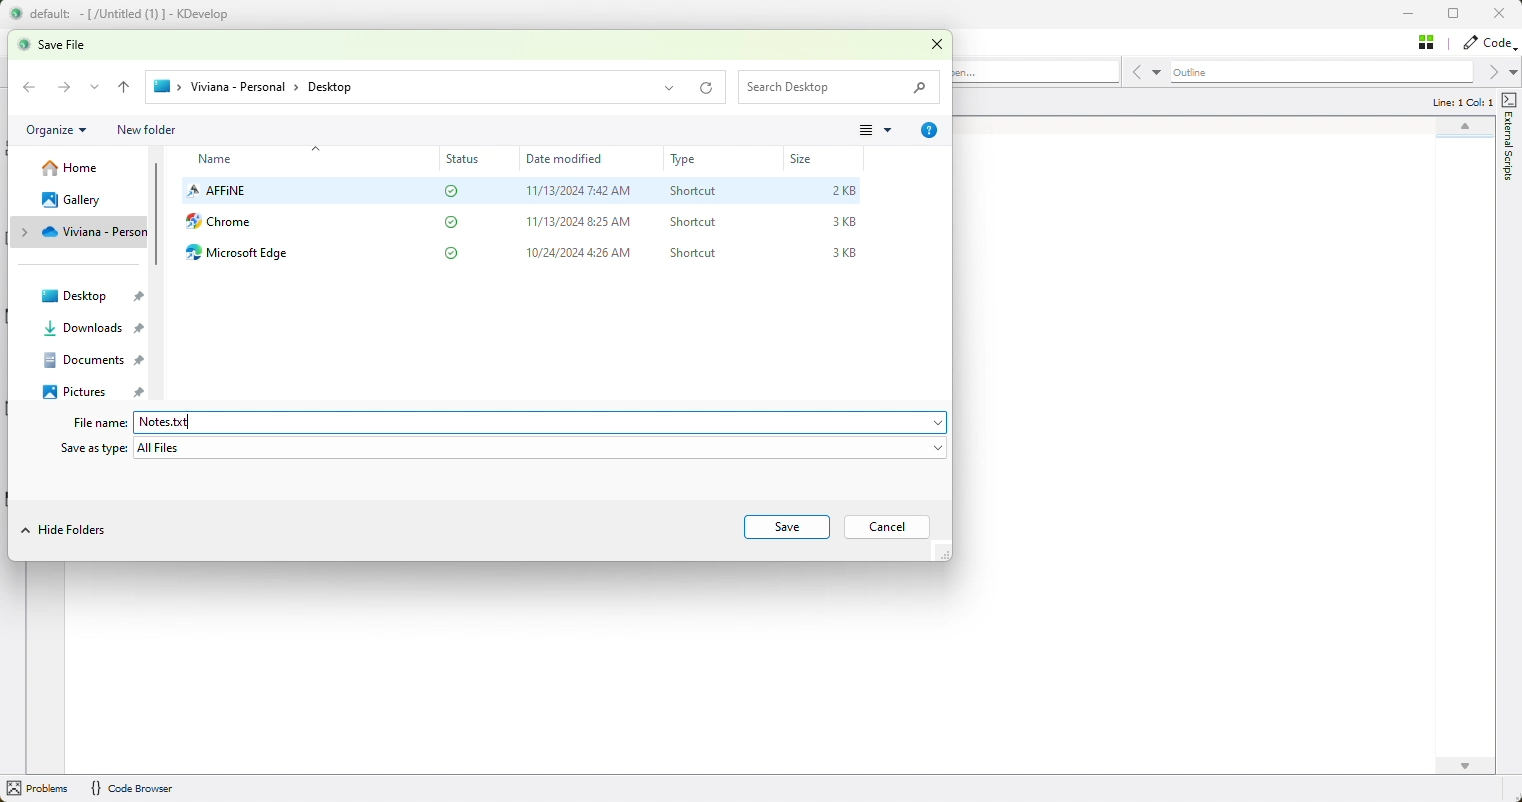 The height and width of the screenshot is (802, 1522). What do you see at coordinates (130, 14) in the screenshot?
I see `default: -[/Untitled (1) ] - KDevelop` at bounding box center [130, 14].